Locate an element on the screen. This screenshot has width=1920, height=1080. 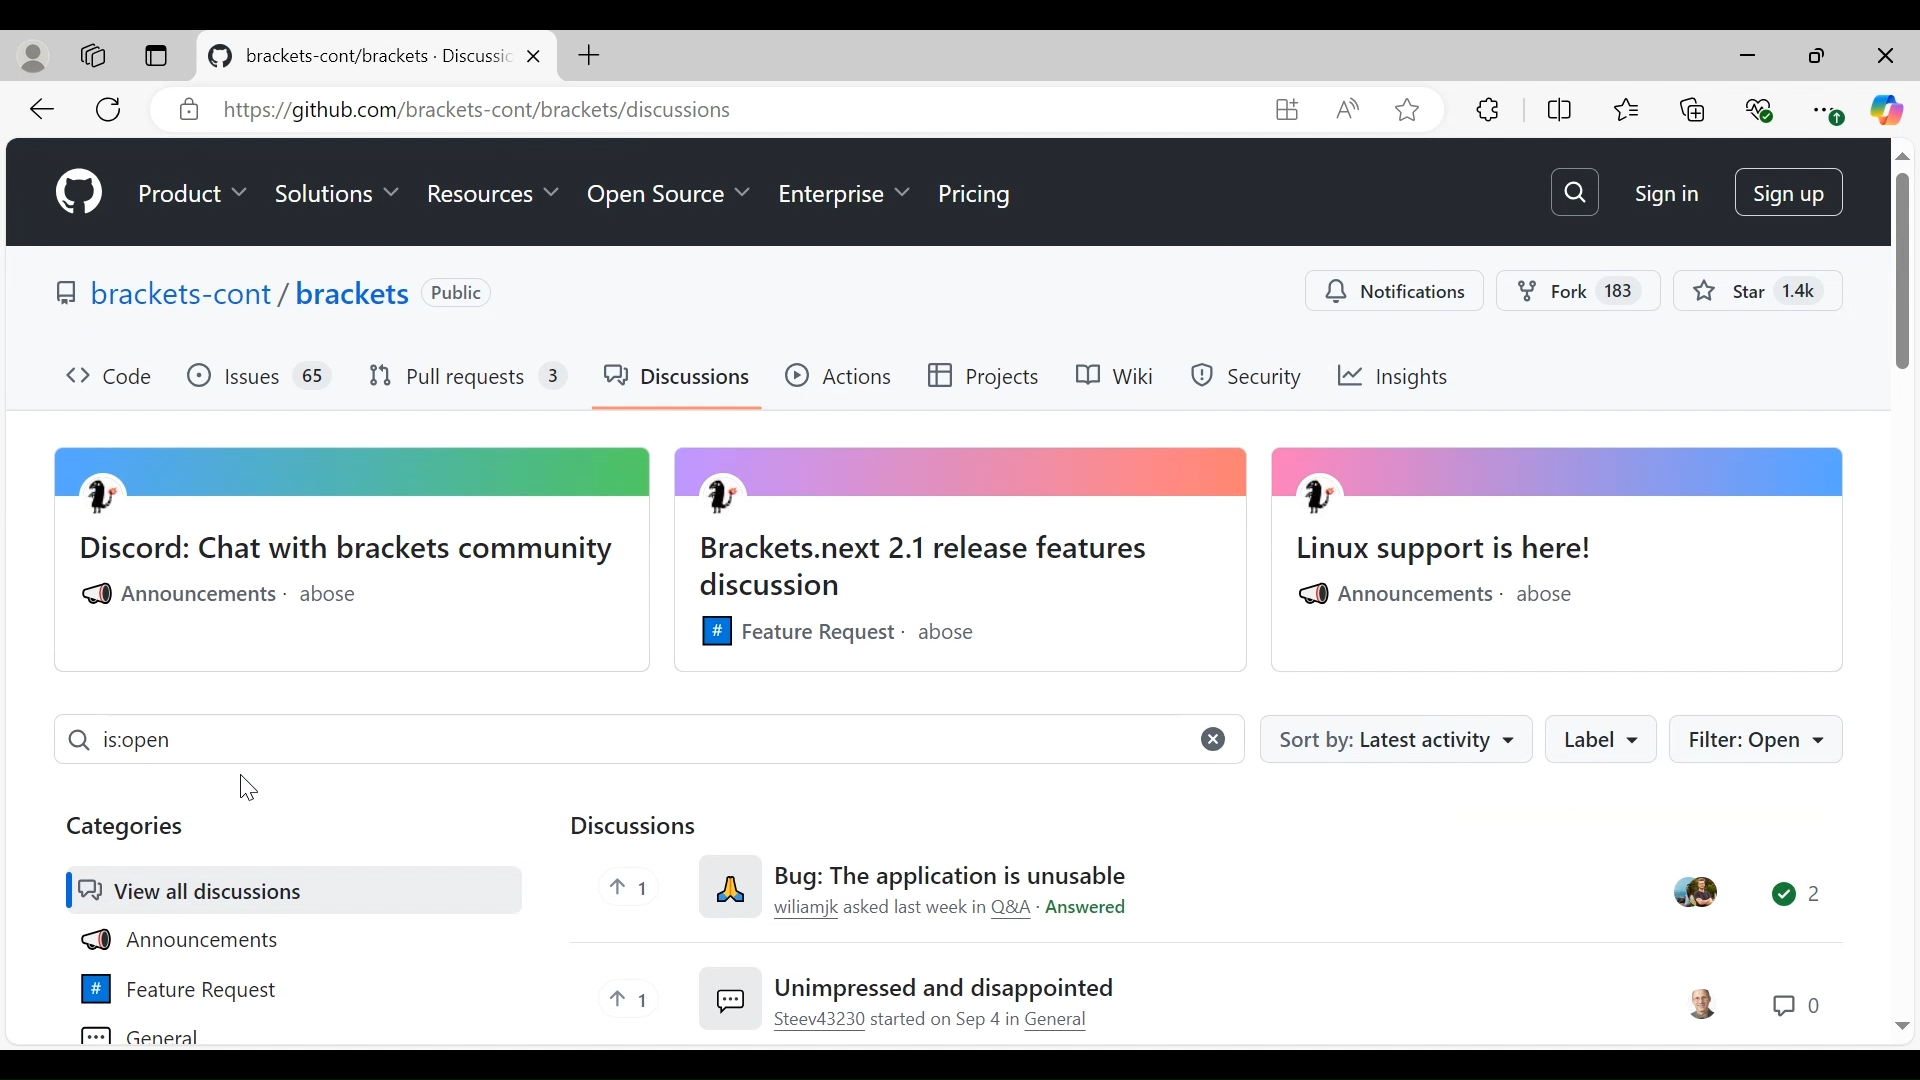
Read aloud this page is located at coordinates (1346, 108).